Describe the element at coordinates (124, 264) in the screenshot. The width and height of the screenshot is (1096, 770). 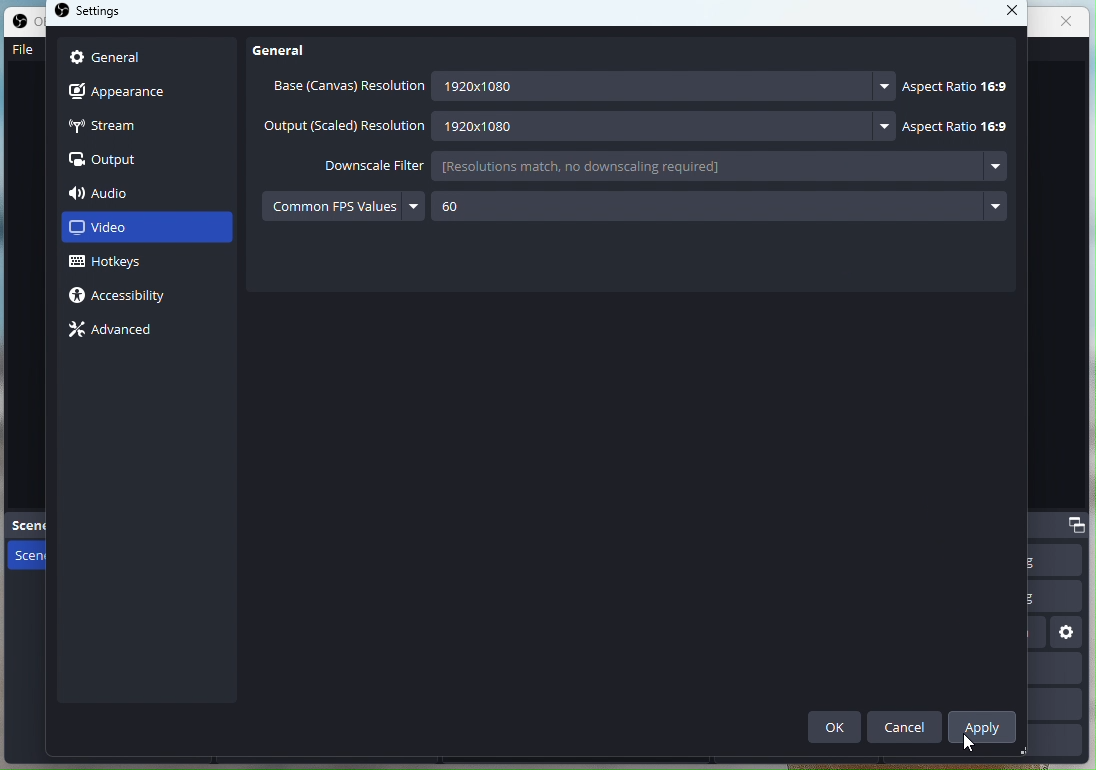
I see `Hotkeys` at that location.